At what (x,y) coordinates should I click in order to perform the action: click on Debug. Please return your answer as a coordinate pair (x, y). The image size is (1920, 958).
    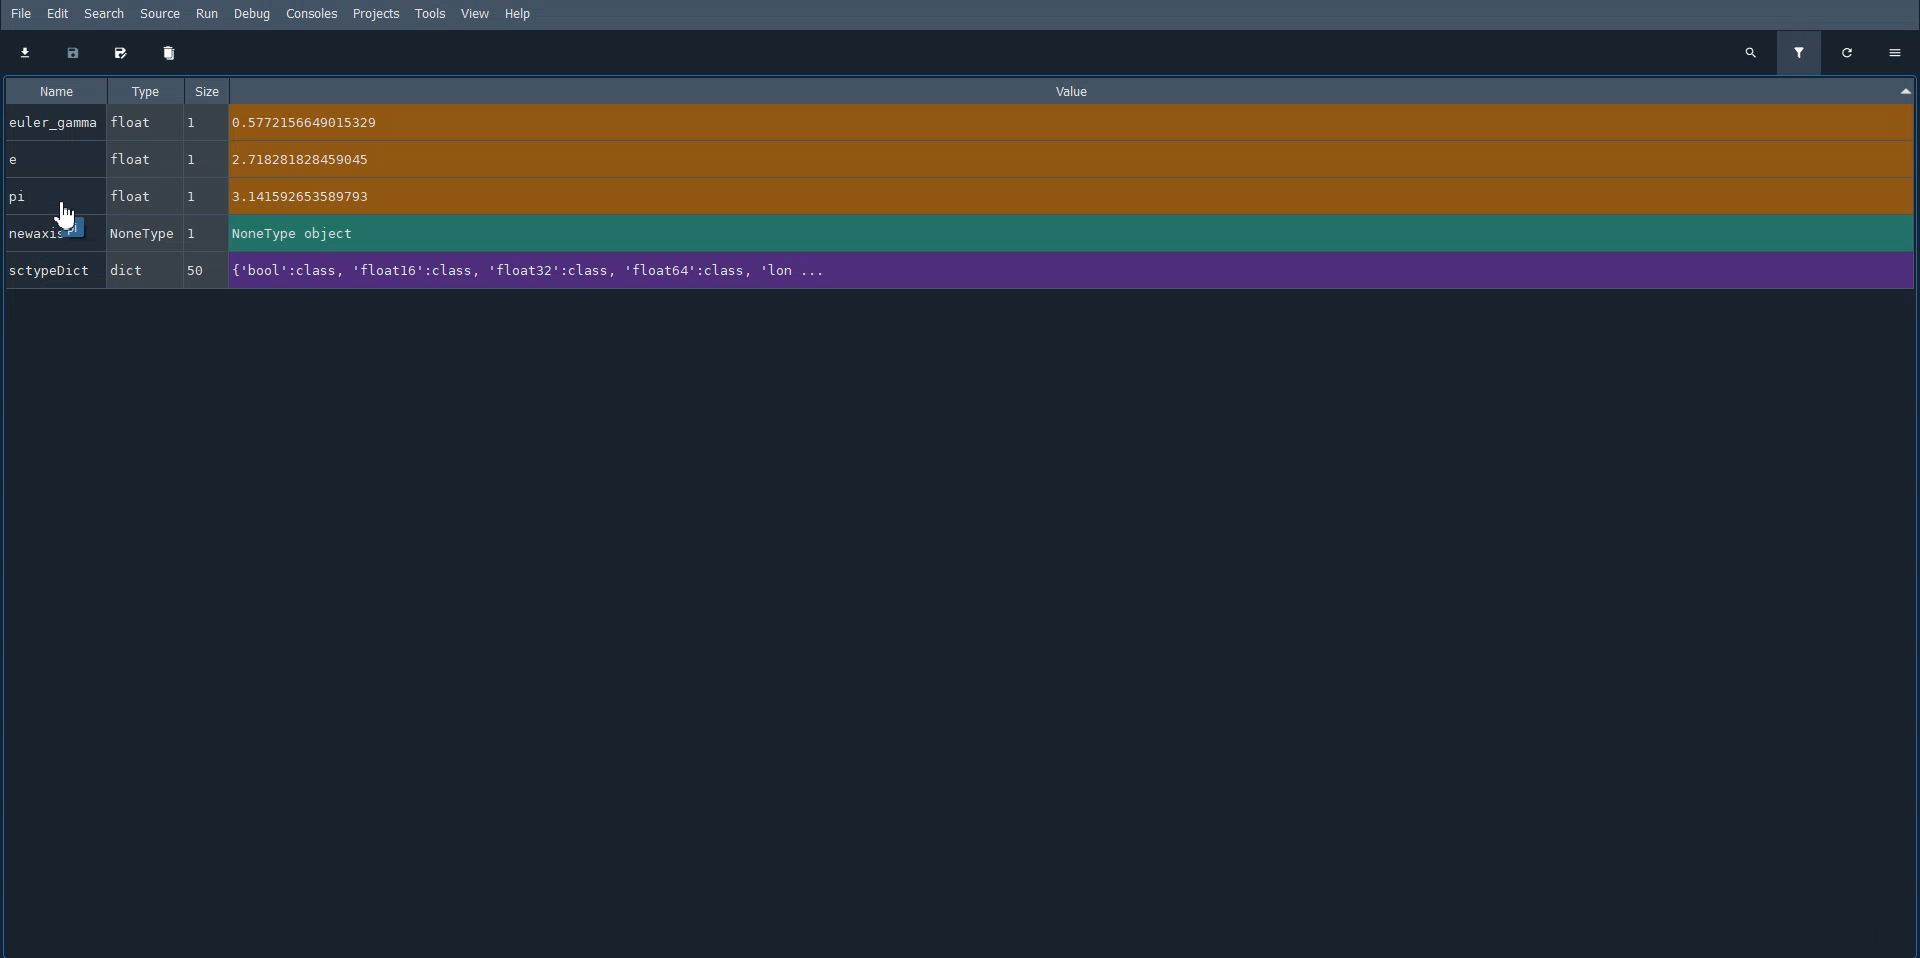
    Looking at the image, I should click on (256, 13).